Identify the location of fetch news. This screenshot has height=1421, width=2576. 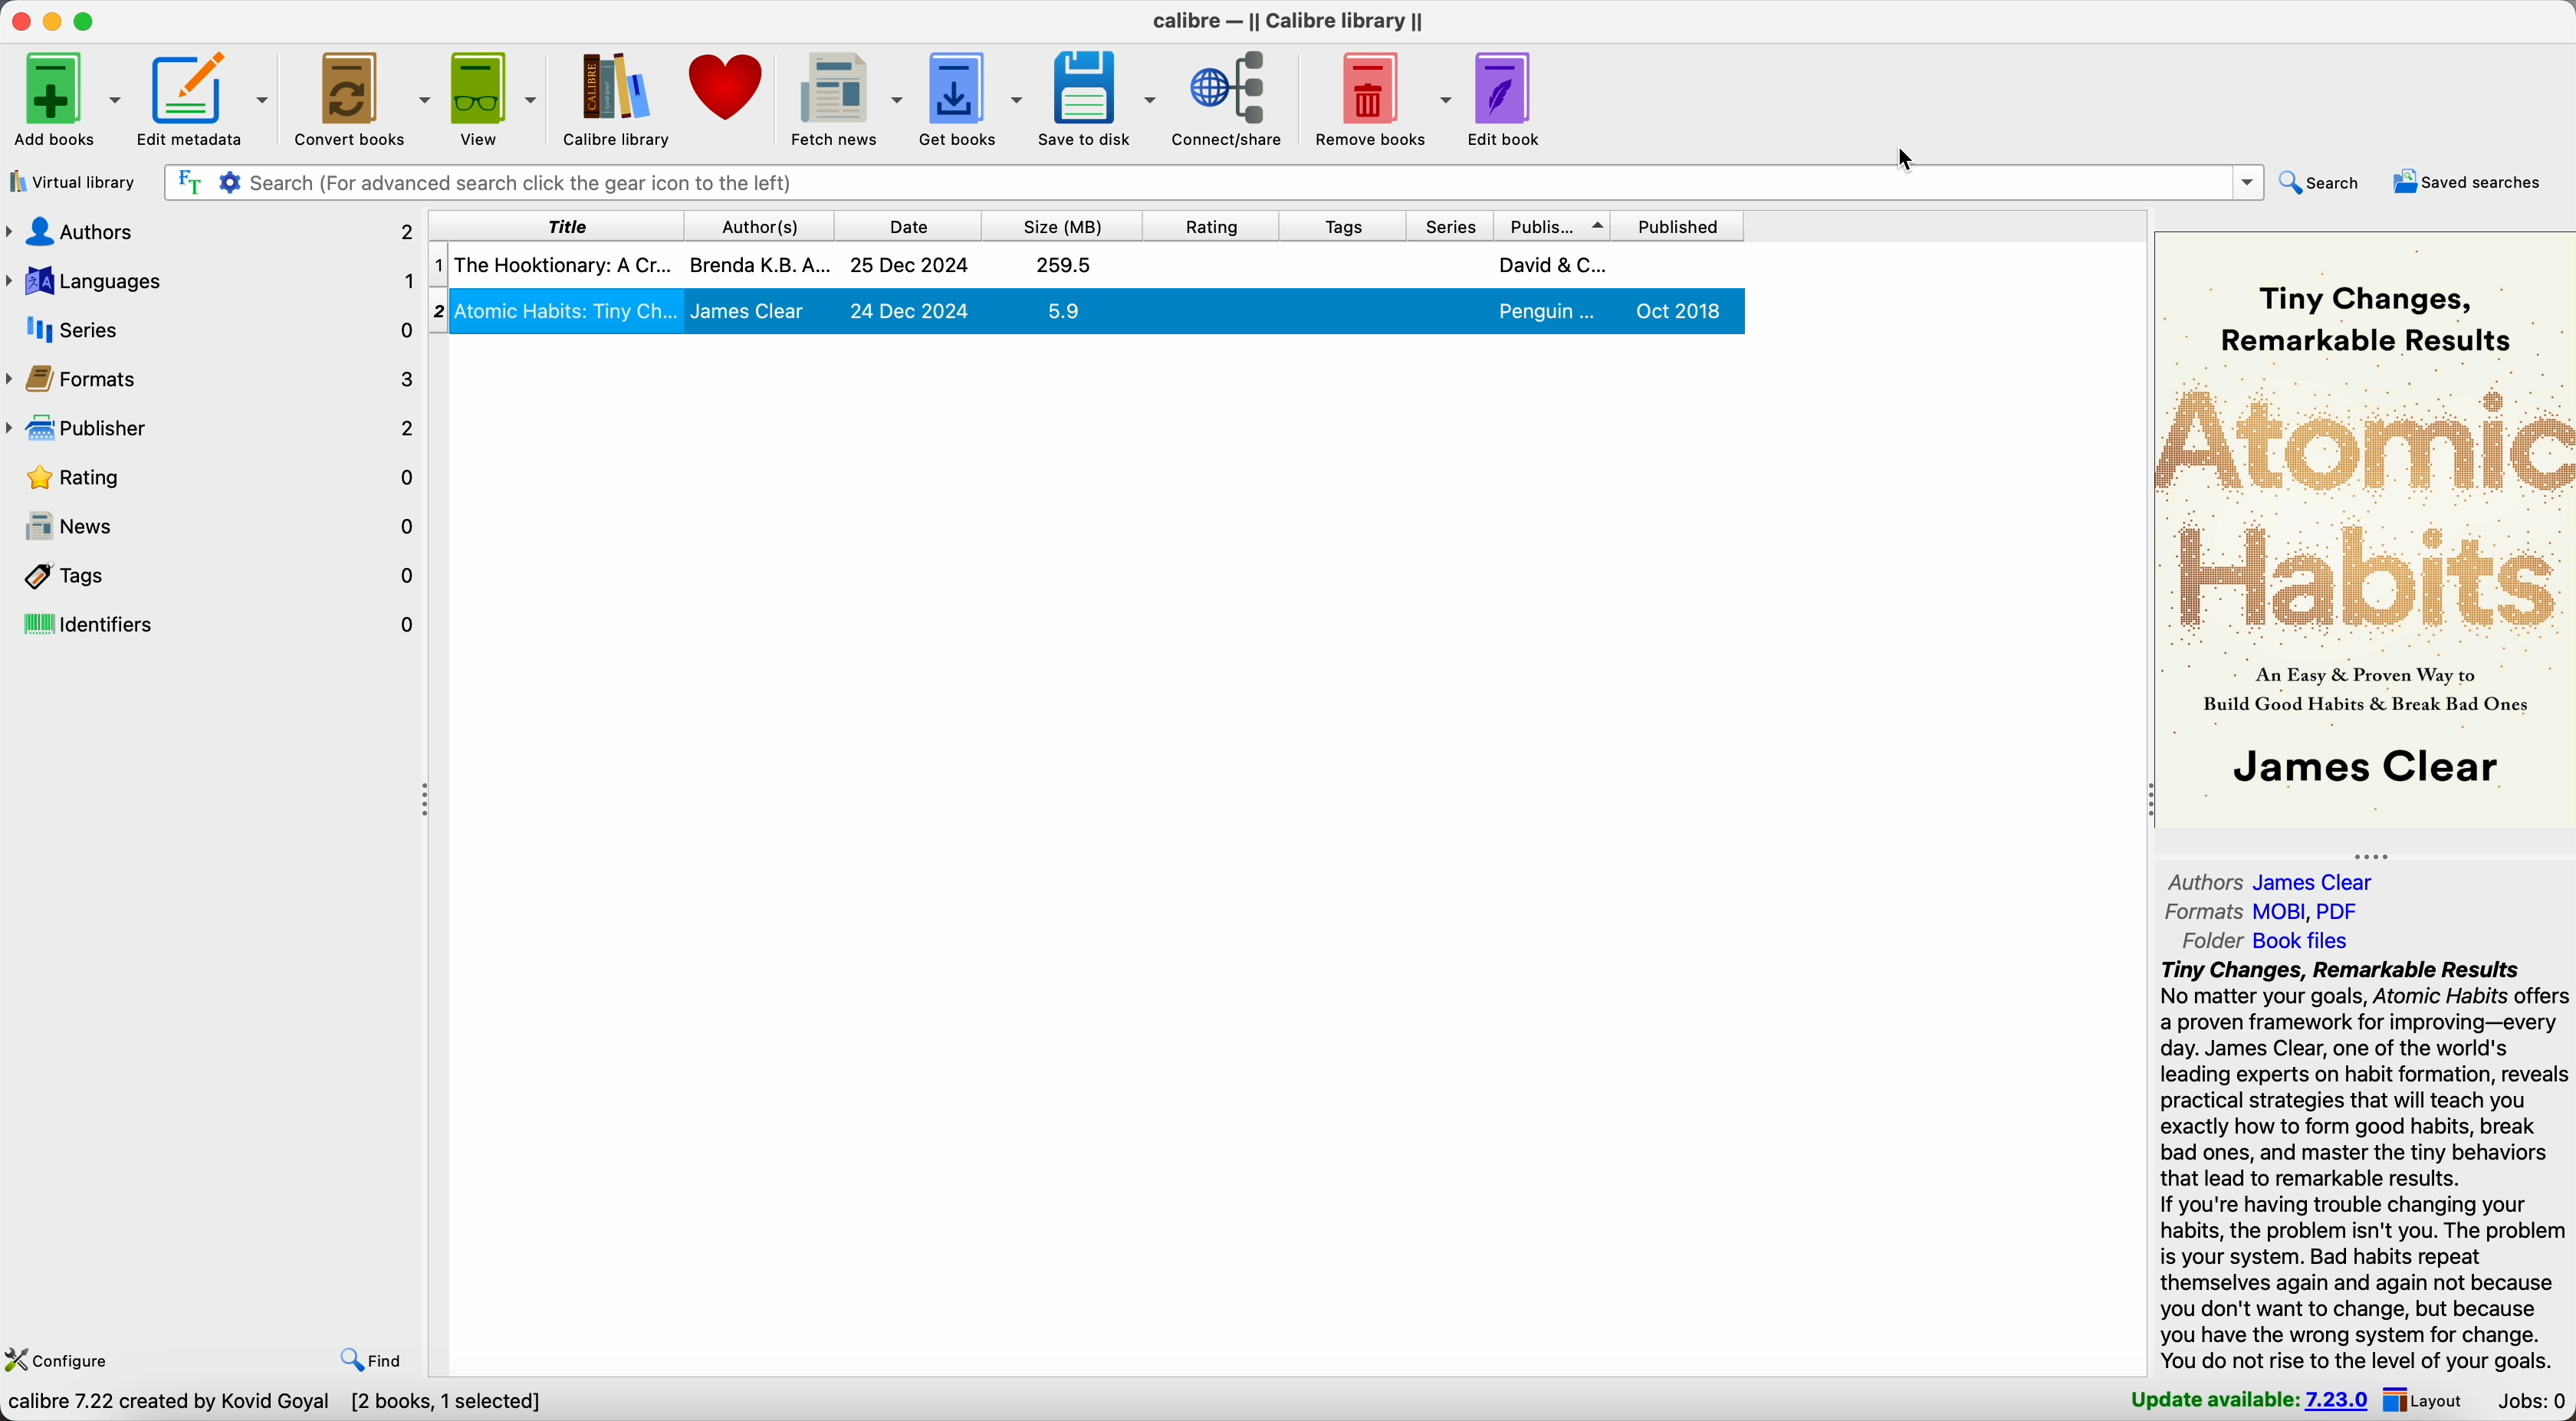
(847, 98).